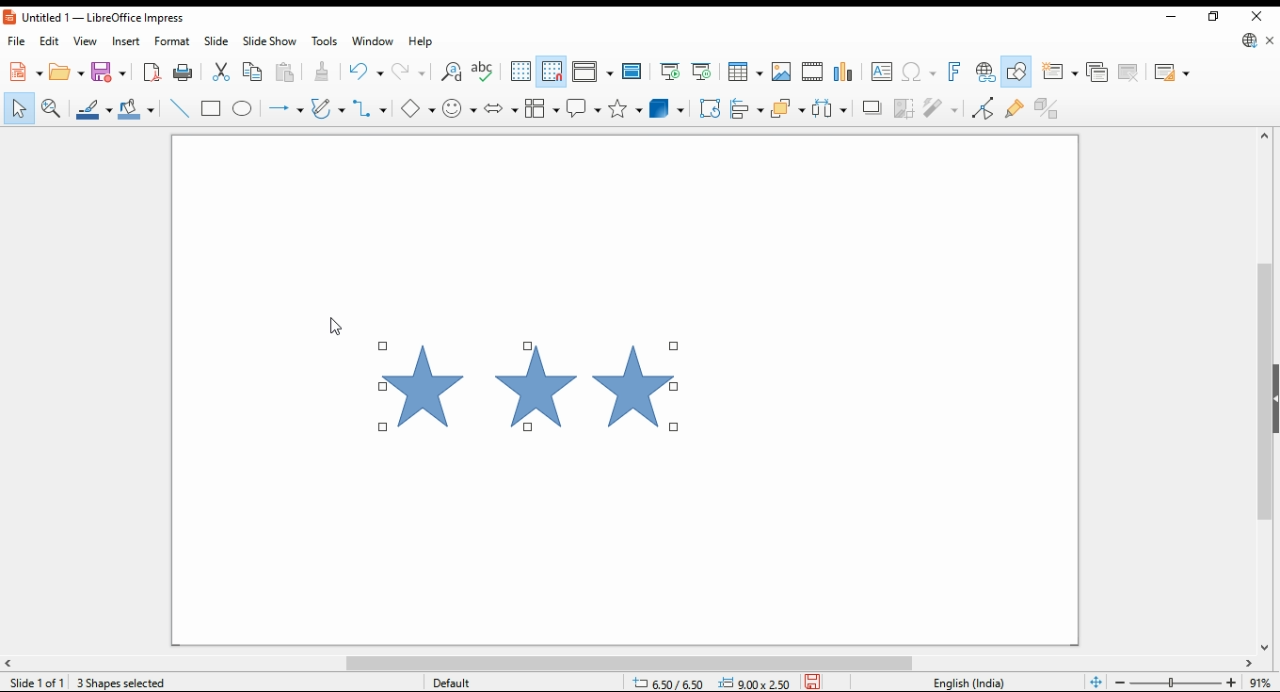 Image resolution: width=1280 pixels, height=692 pixels. Describe the element at coordinates (984, 71) in the screenshot. I see `insert hyperlink` at that location.